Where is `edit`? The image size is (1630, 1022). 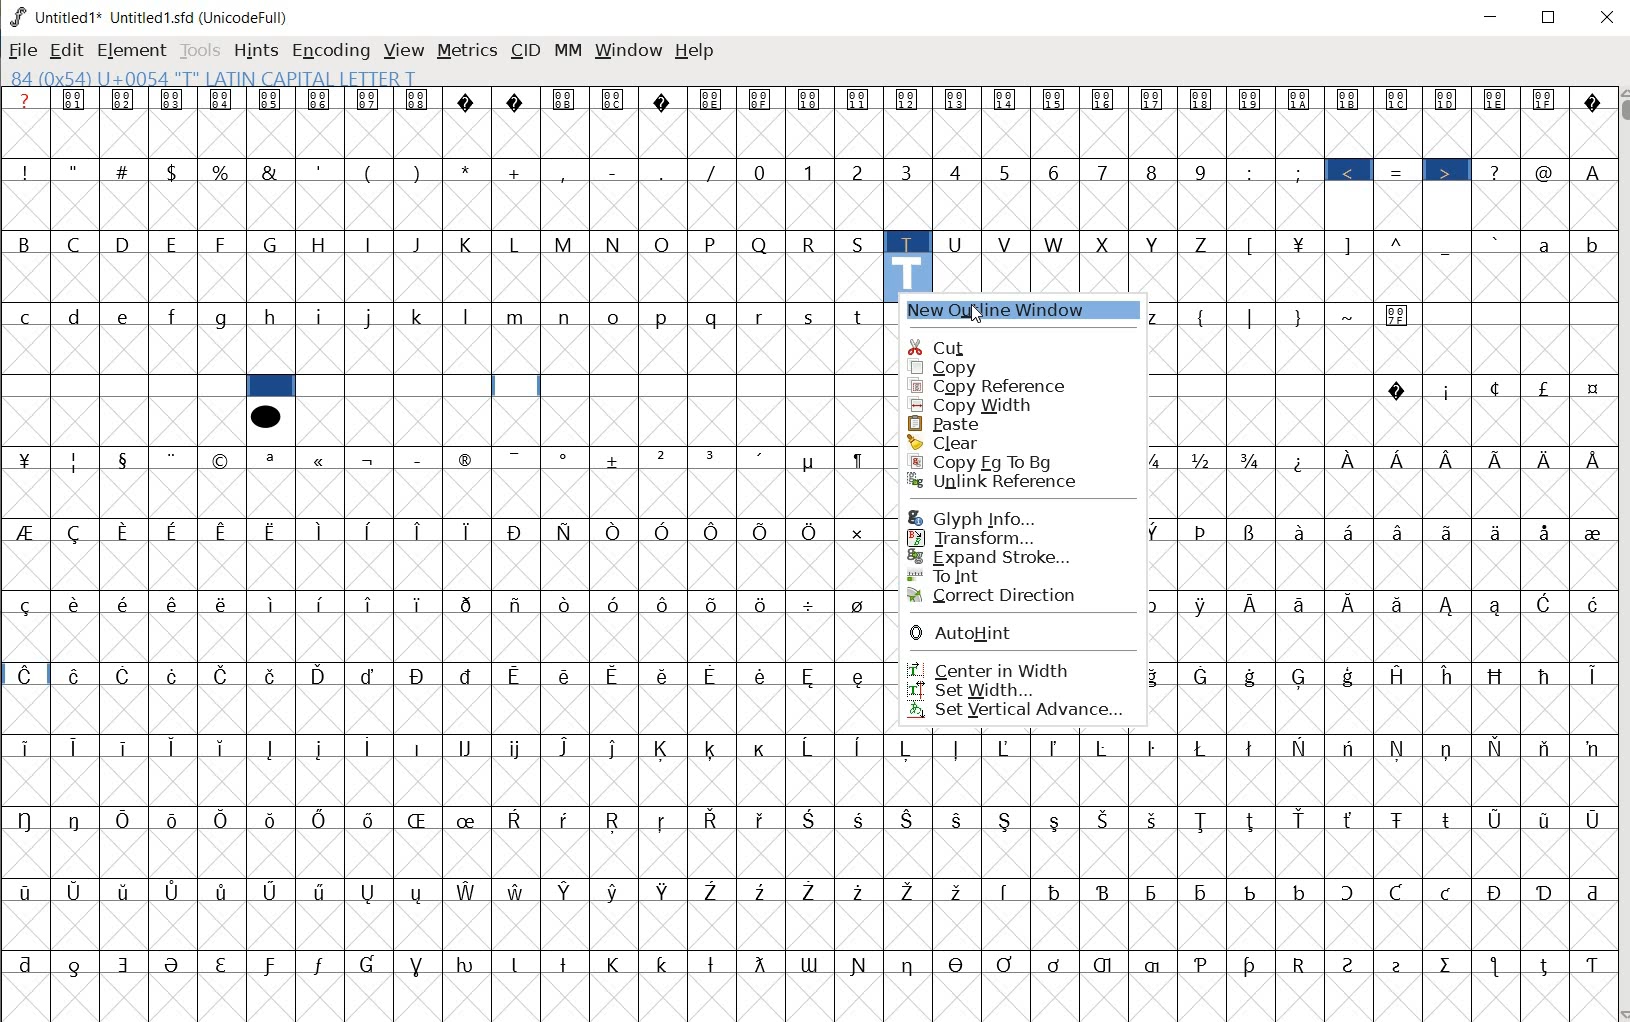 edit is located at coordinates (66, 50).